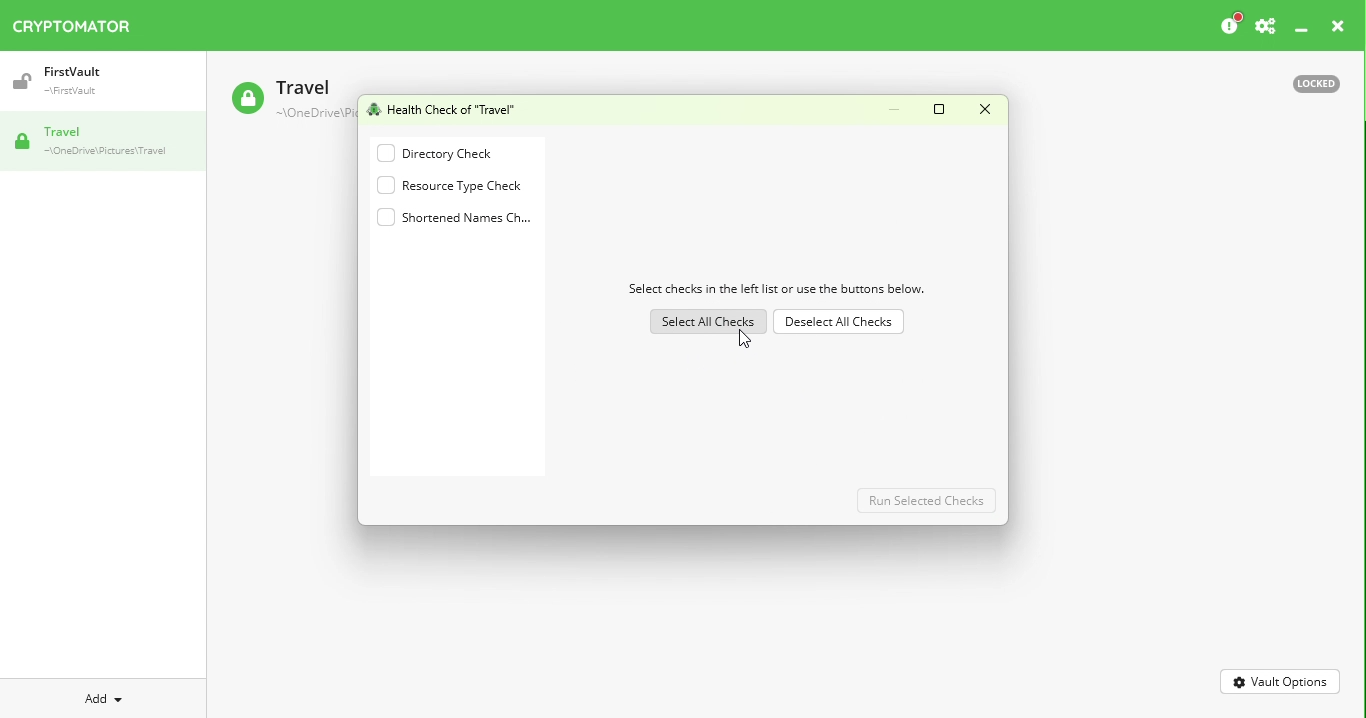 The image size is (1366, 718). Describe the element at coordinates (898, 107) in the screenshot. I see `Minimize` at that location.